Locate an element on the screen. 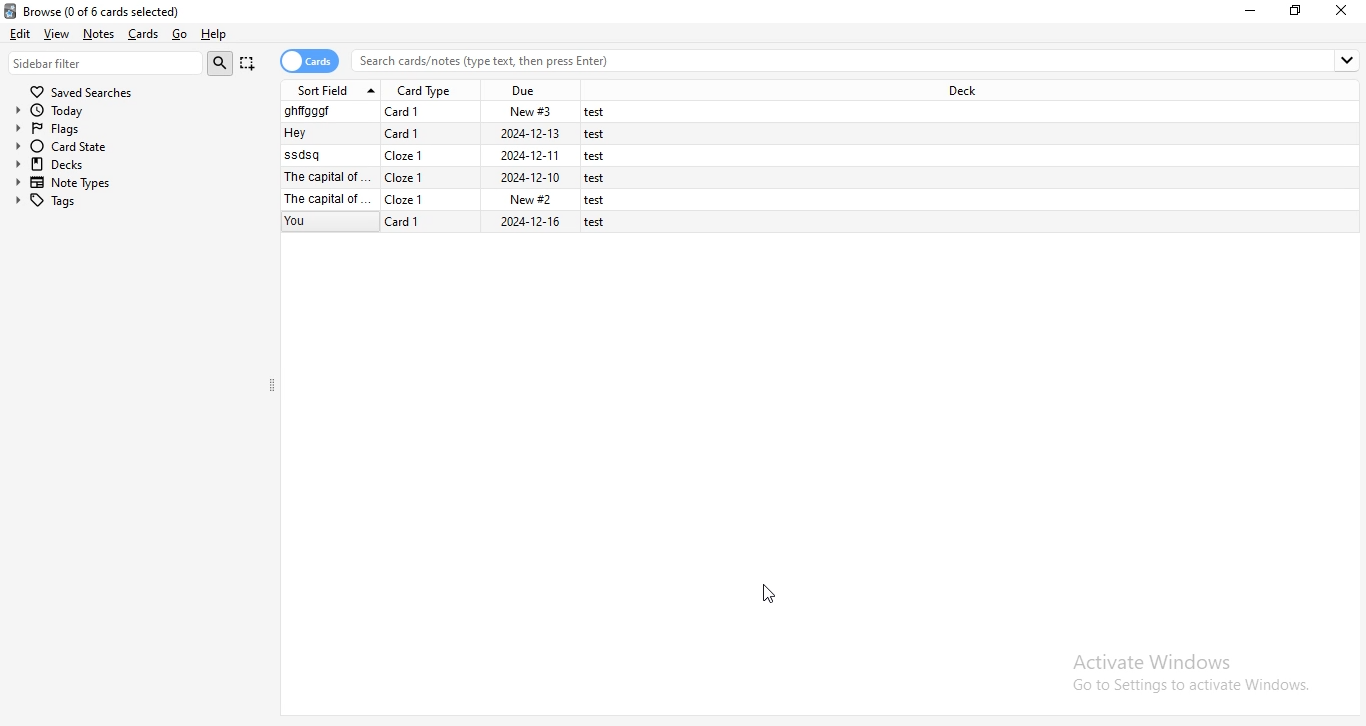 This screenshot has width=1366, height=726. note types is located at coordinates (136, 183).